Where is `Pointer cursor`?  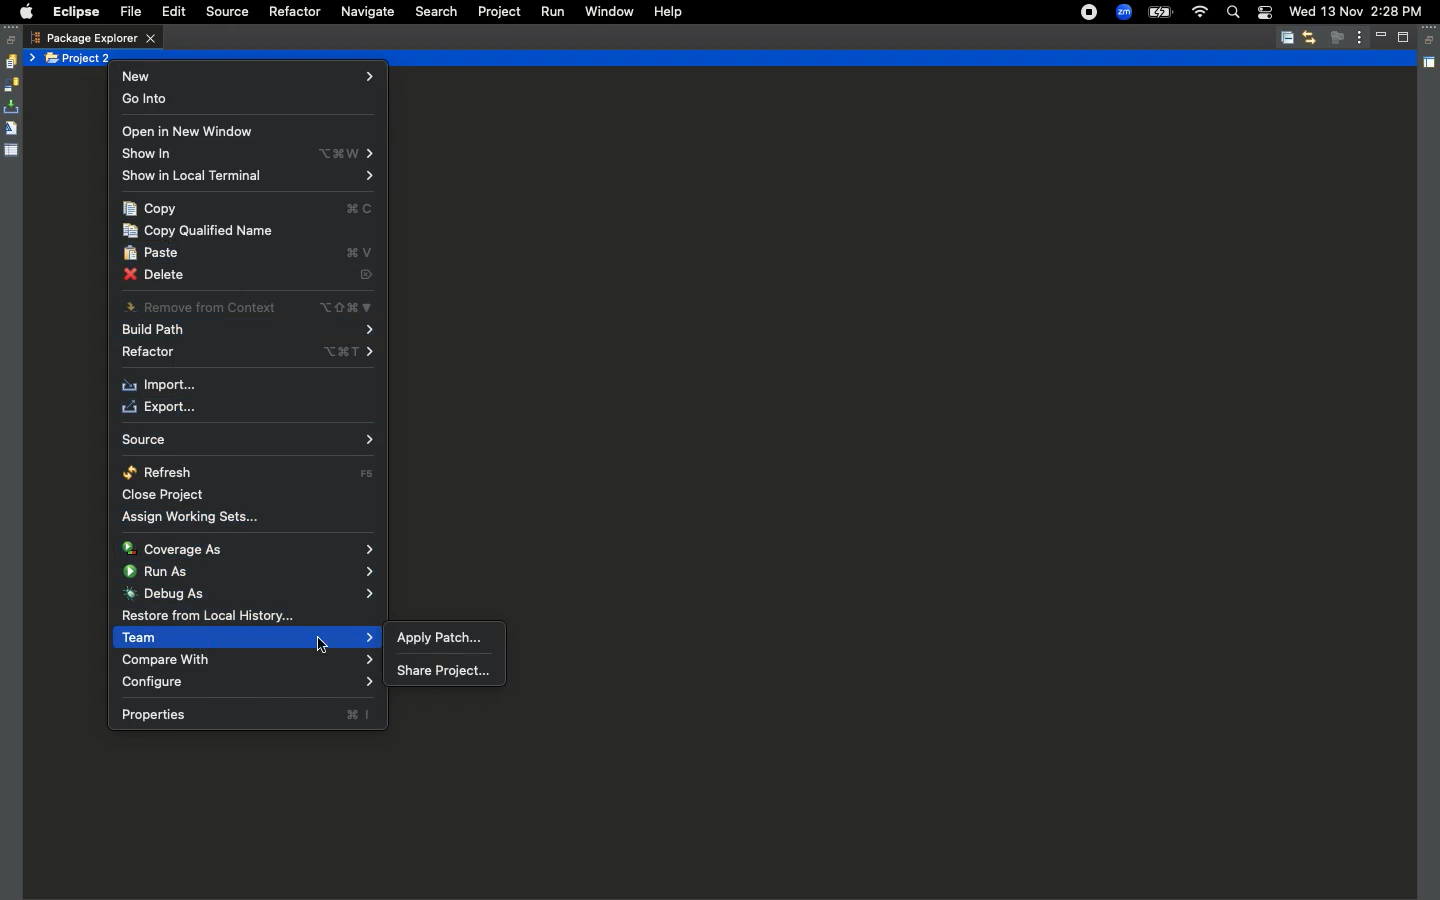 Pointer cursor is located at coordinates (322, 644).